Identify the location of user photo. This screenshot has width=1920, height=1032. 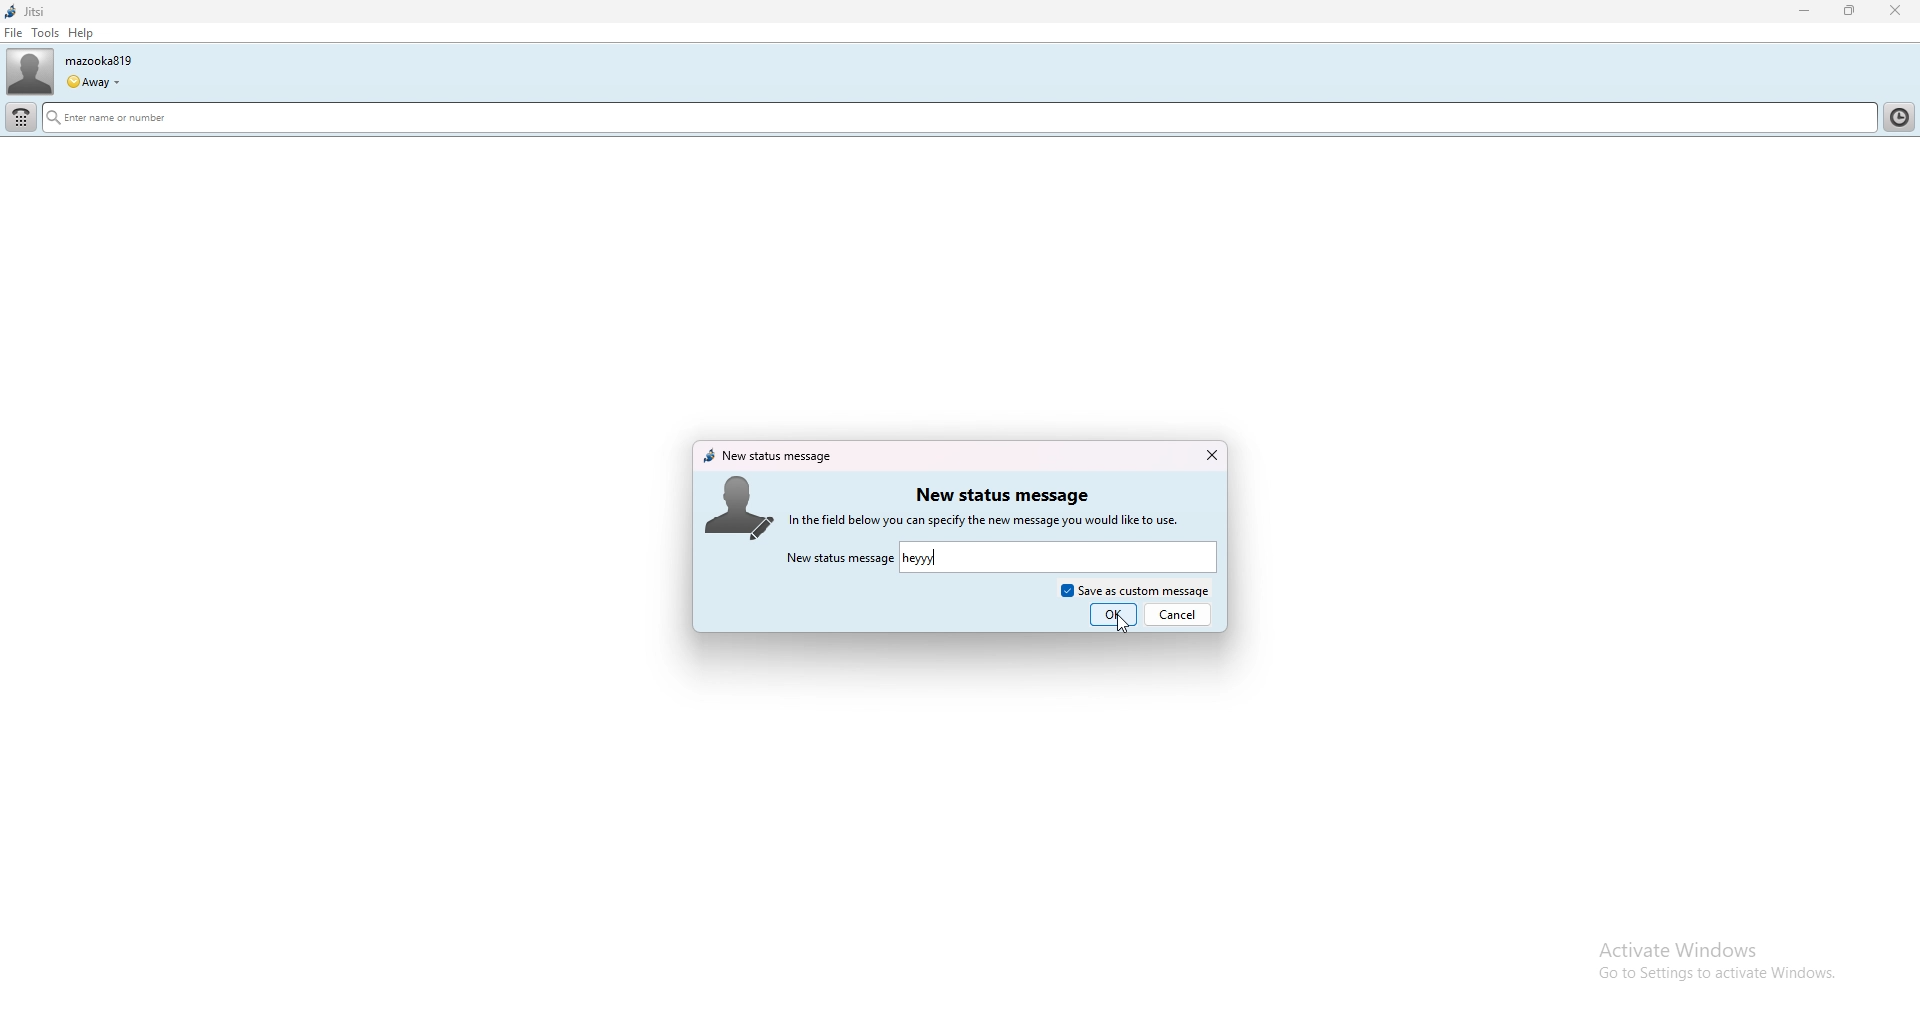
(30, 72).